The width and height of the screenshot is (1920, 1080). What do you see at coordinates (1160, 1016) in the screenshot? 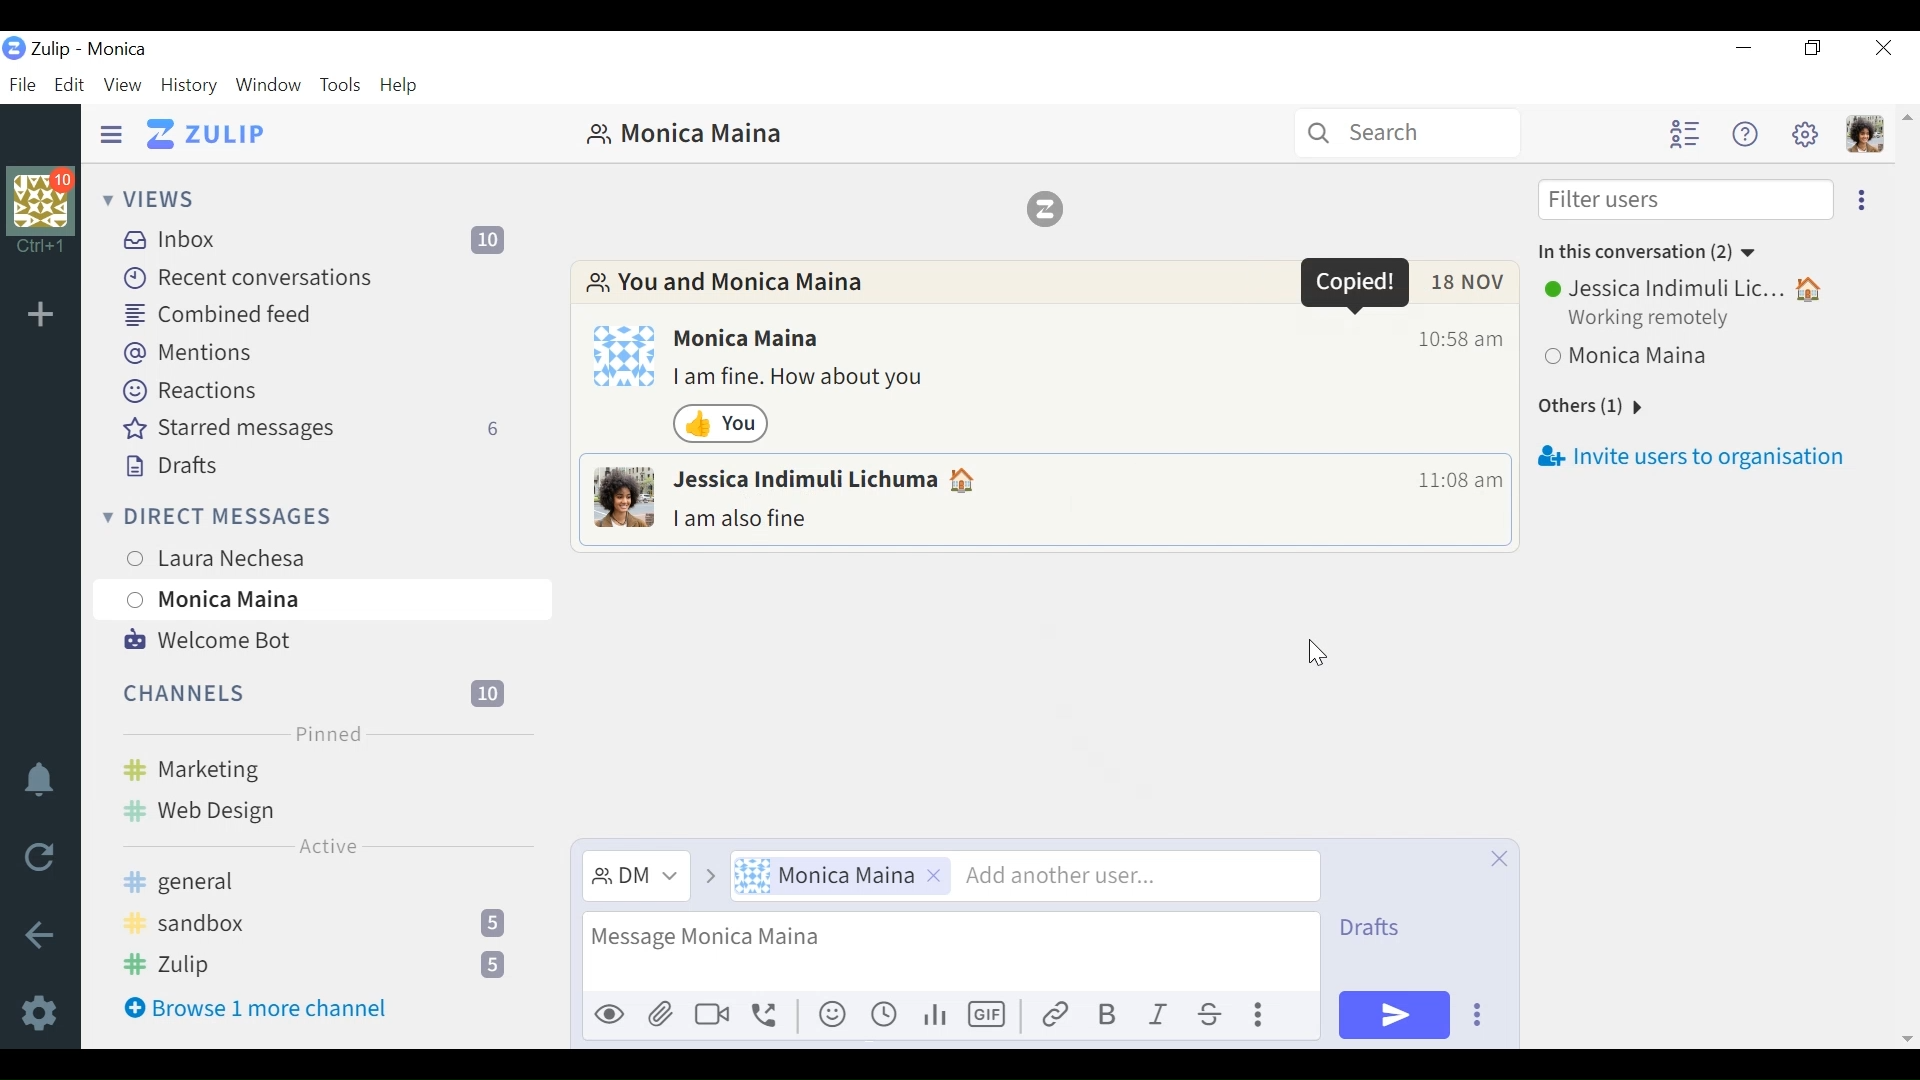
I see `Italics` at bounding box center [1160, 1016].